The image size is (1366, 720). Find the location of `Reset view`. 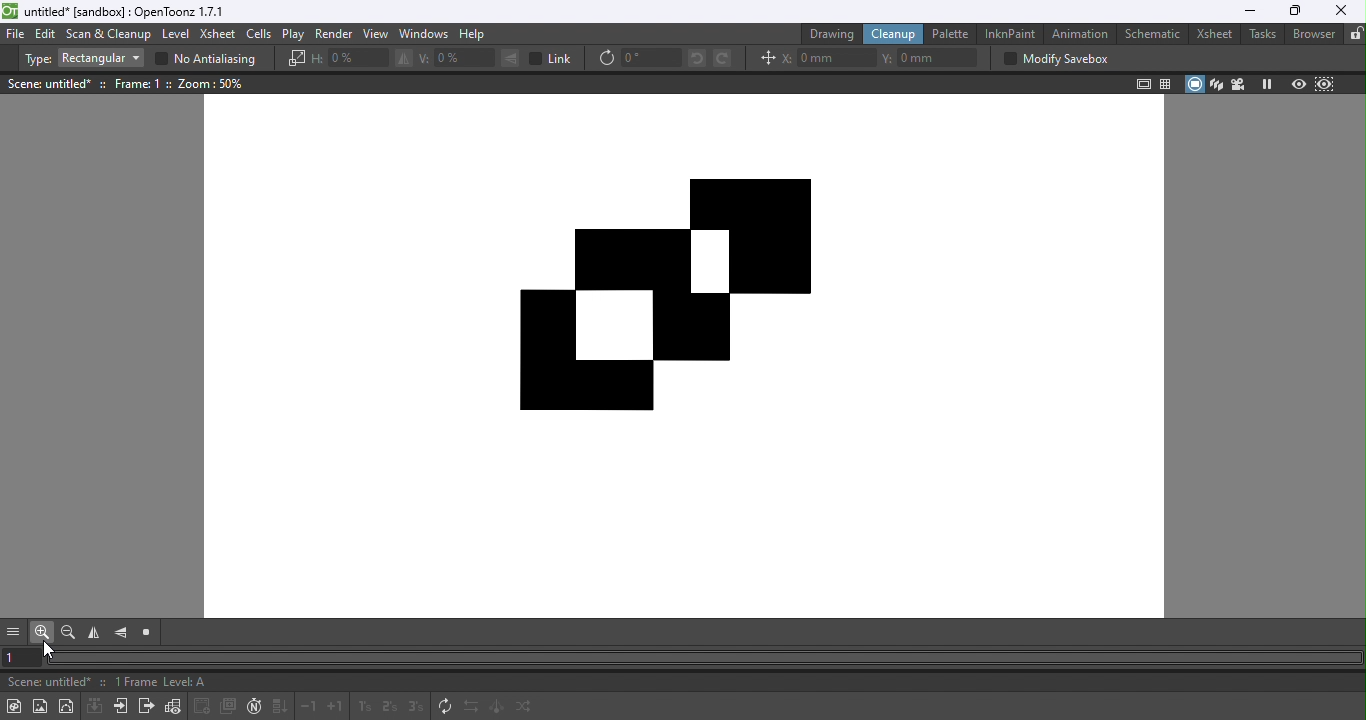

Reset view is located at coordinates (147, 634).